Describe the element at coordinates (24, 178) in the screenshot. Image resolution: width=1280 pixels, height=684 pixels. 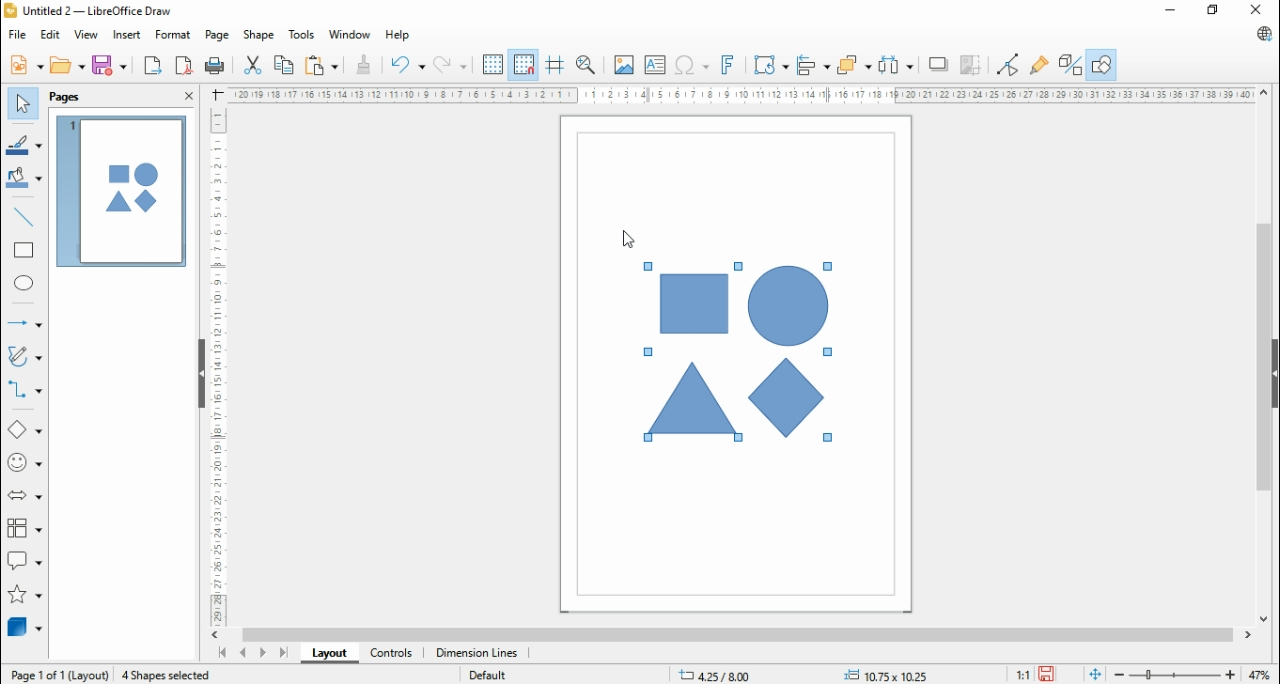
I see `fill color` at that location.